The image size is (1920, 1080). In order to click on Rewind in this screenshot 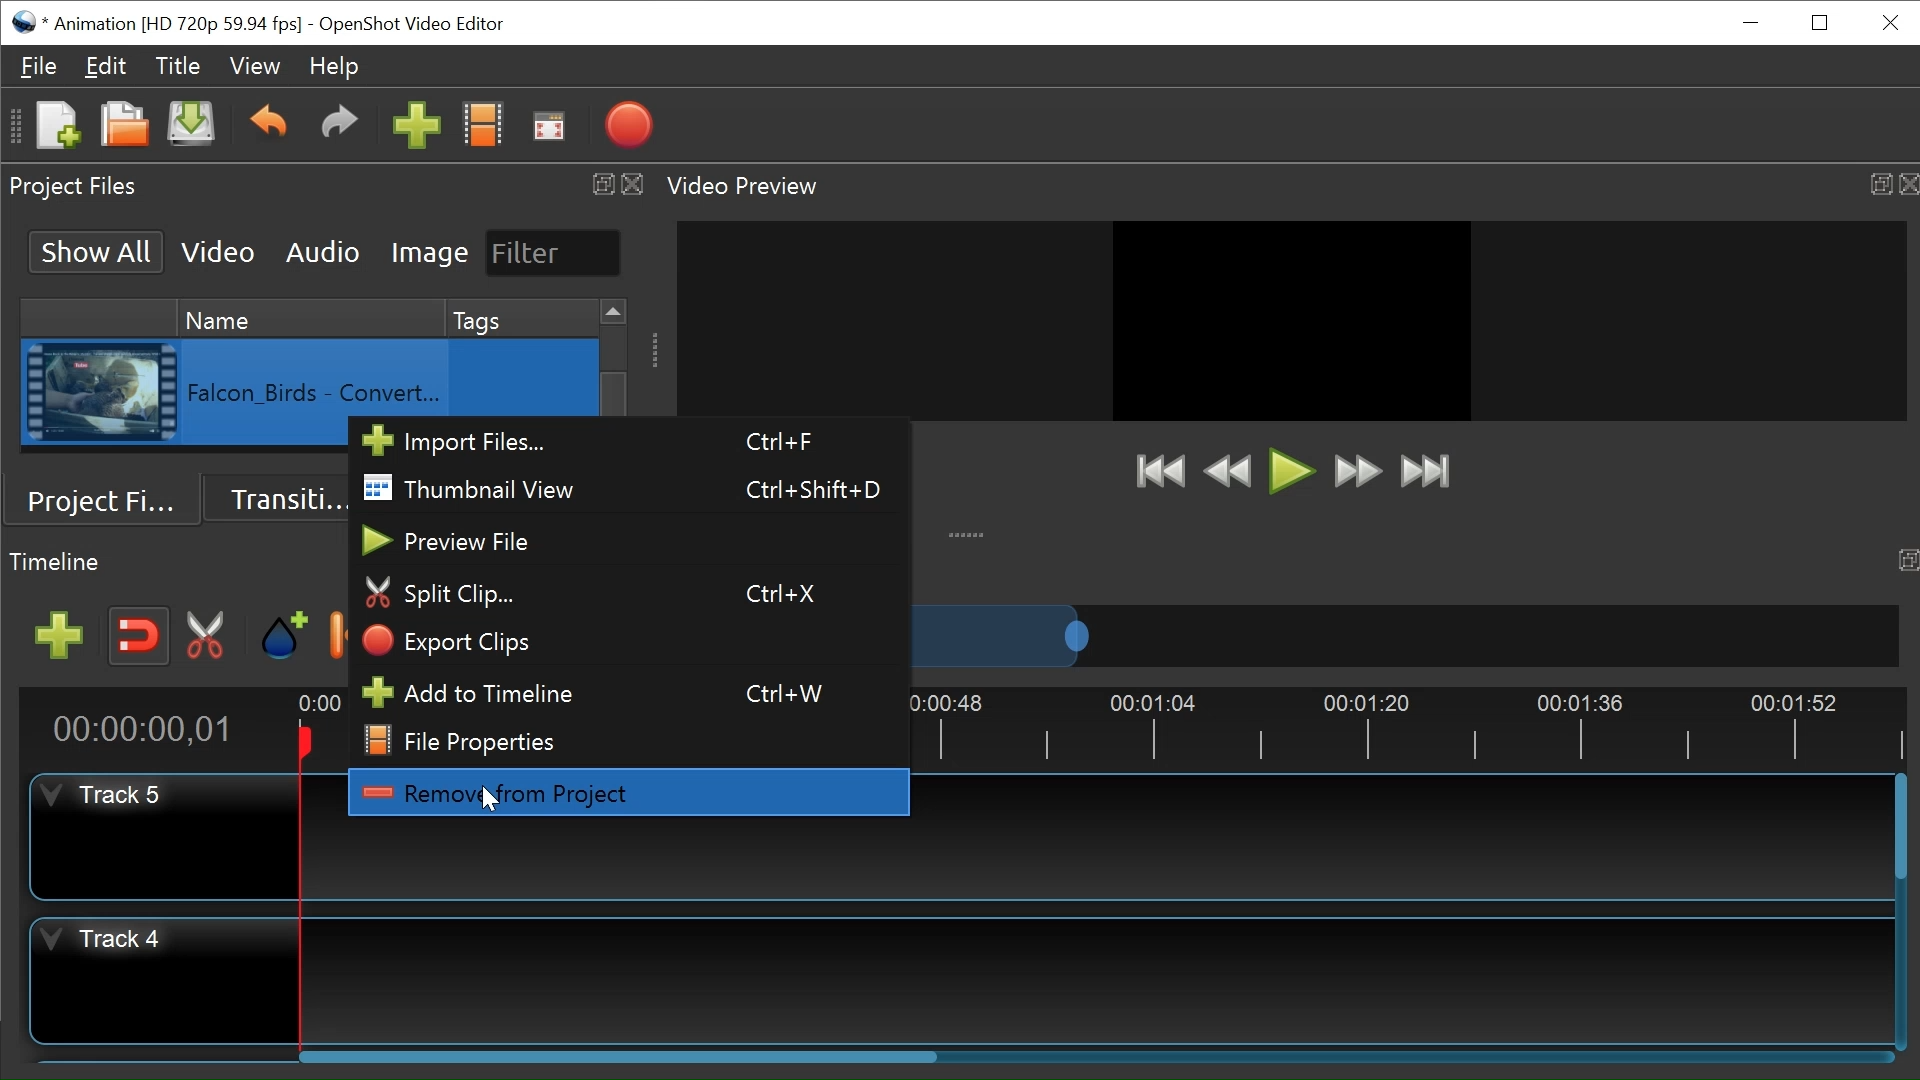, I will do `click(1233, 473)`.